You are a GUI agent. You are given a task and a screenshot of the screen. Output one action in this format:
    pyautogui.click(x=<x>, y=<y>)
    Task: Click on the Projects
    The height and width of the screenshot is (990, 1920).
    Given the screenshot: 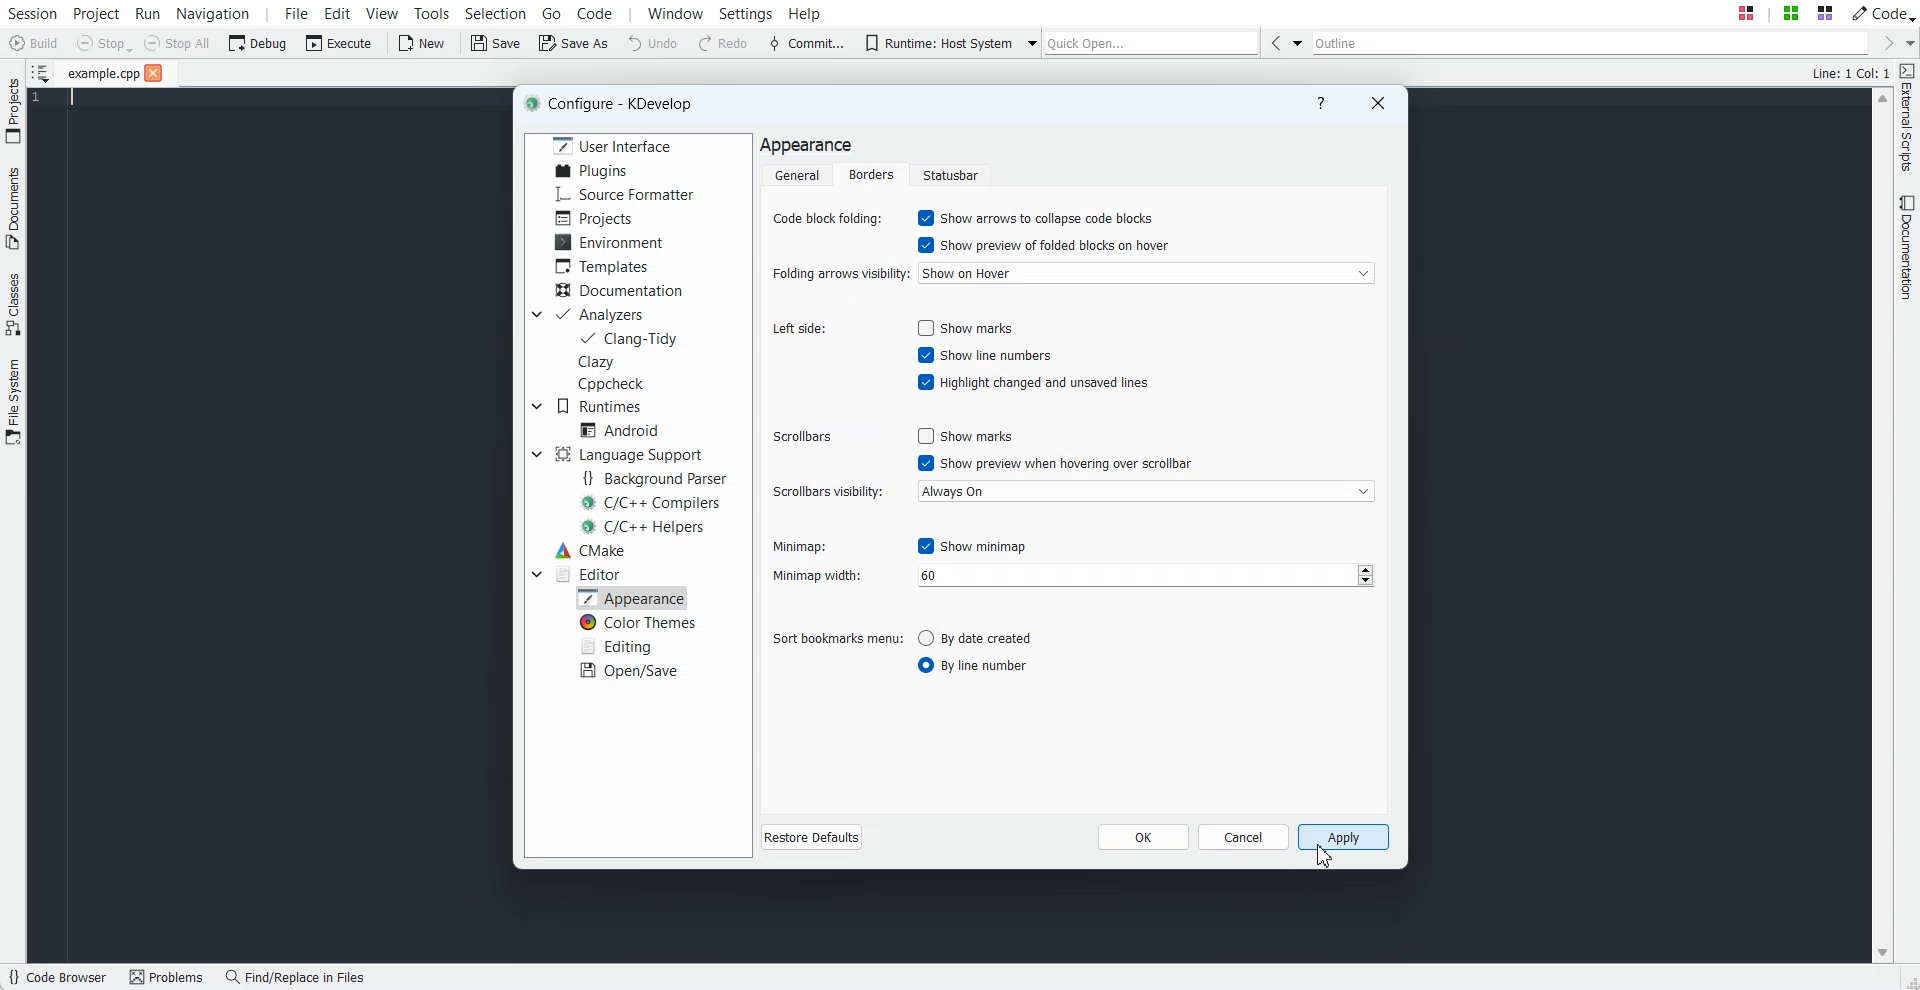 What is the action you would take?
    pyautogui.click(x=13, y=110)
    